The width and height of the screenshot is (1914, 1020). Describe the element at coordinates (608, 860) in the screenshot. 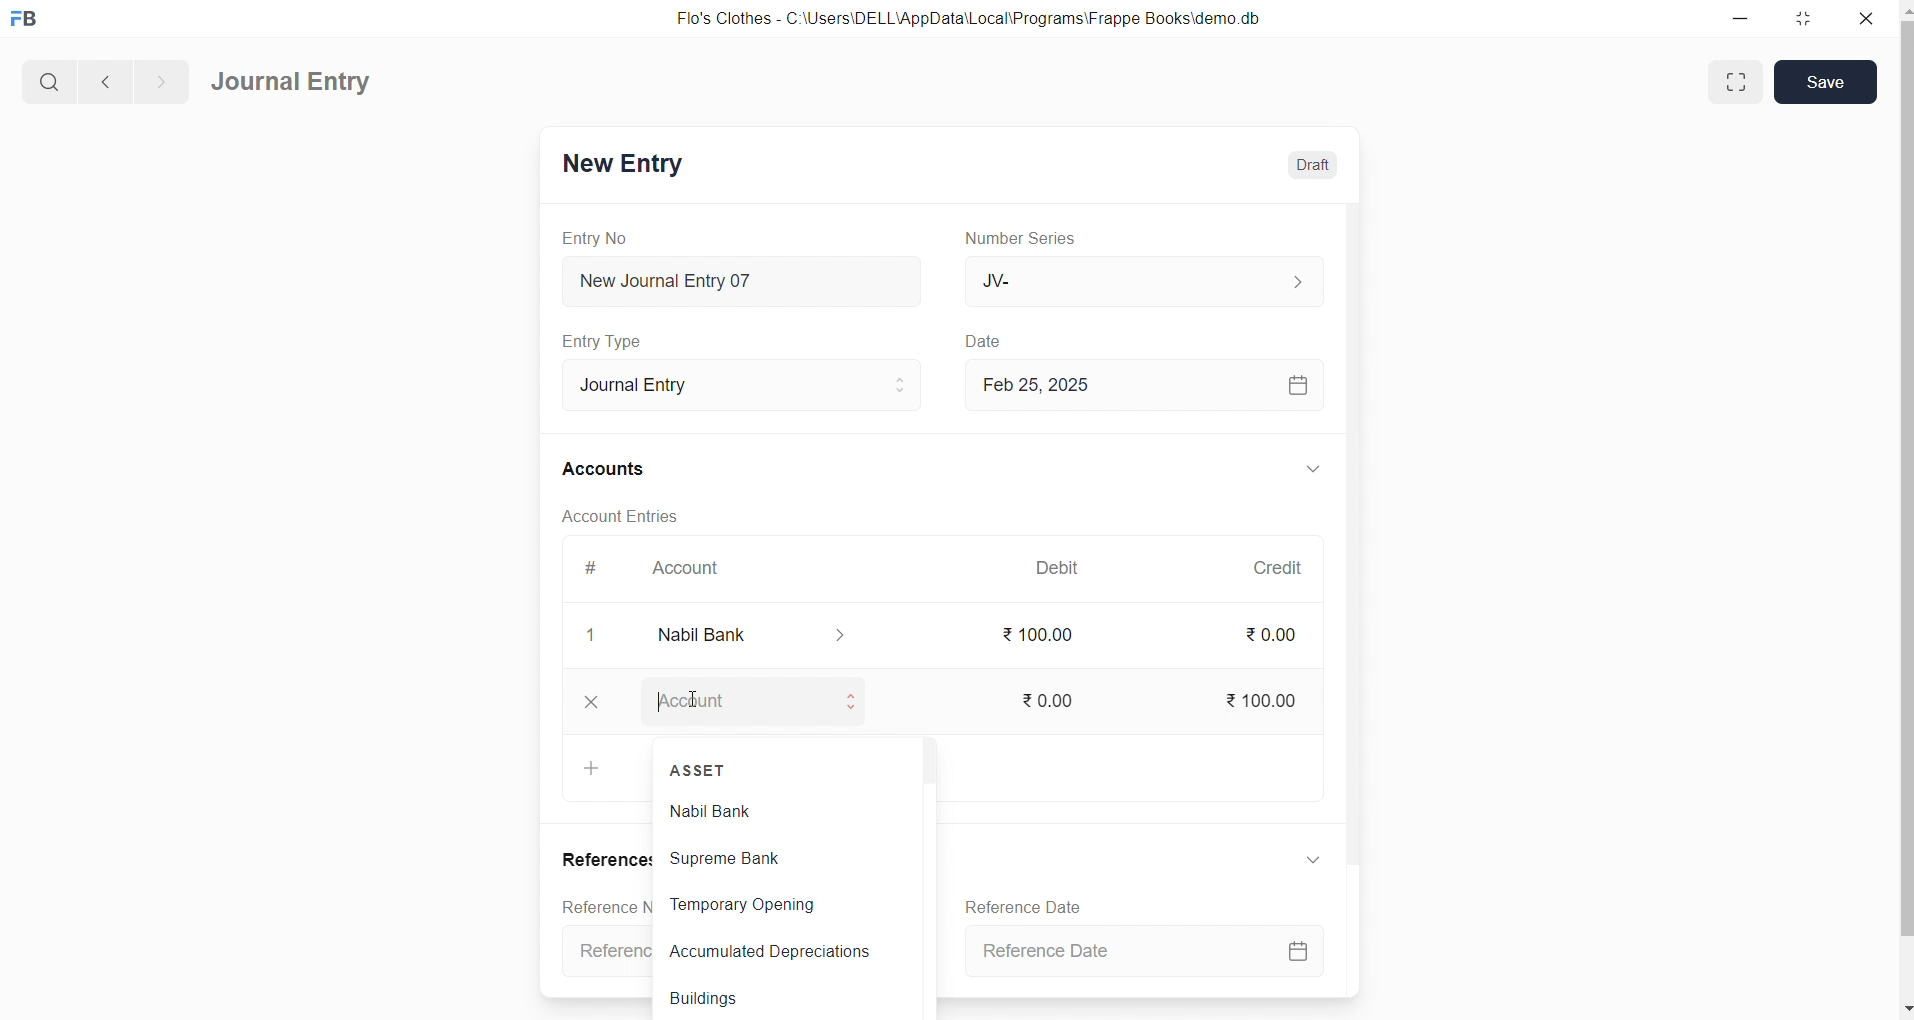

I see `References` at that location.